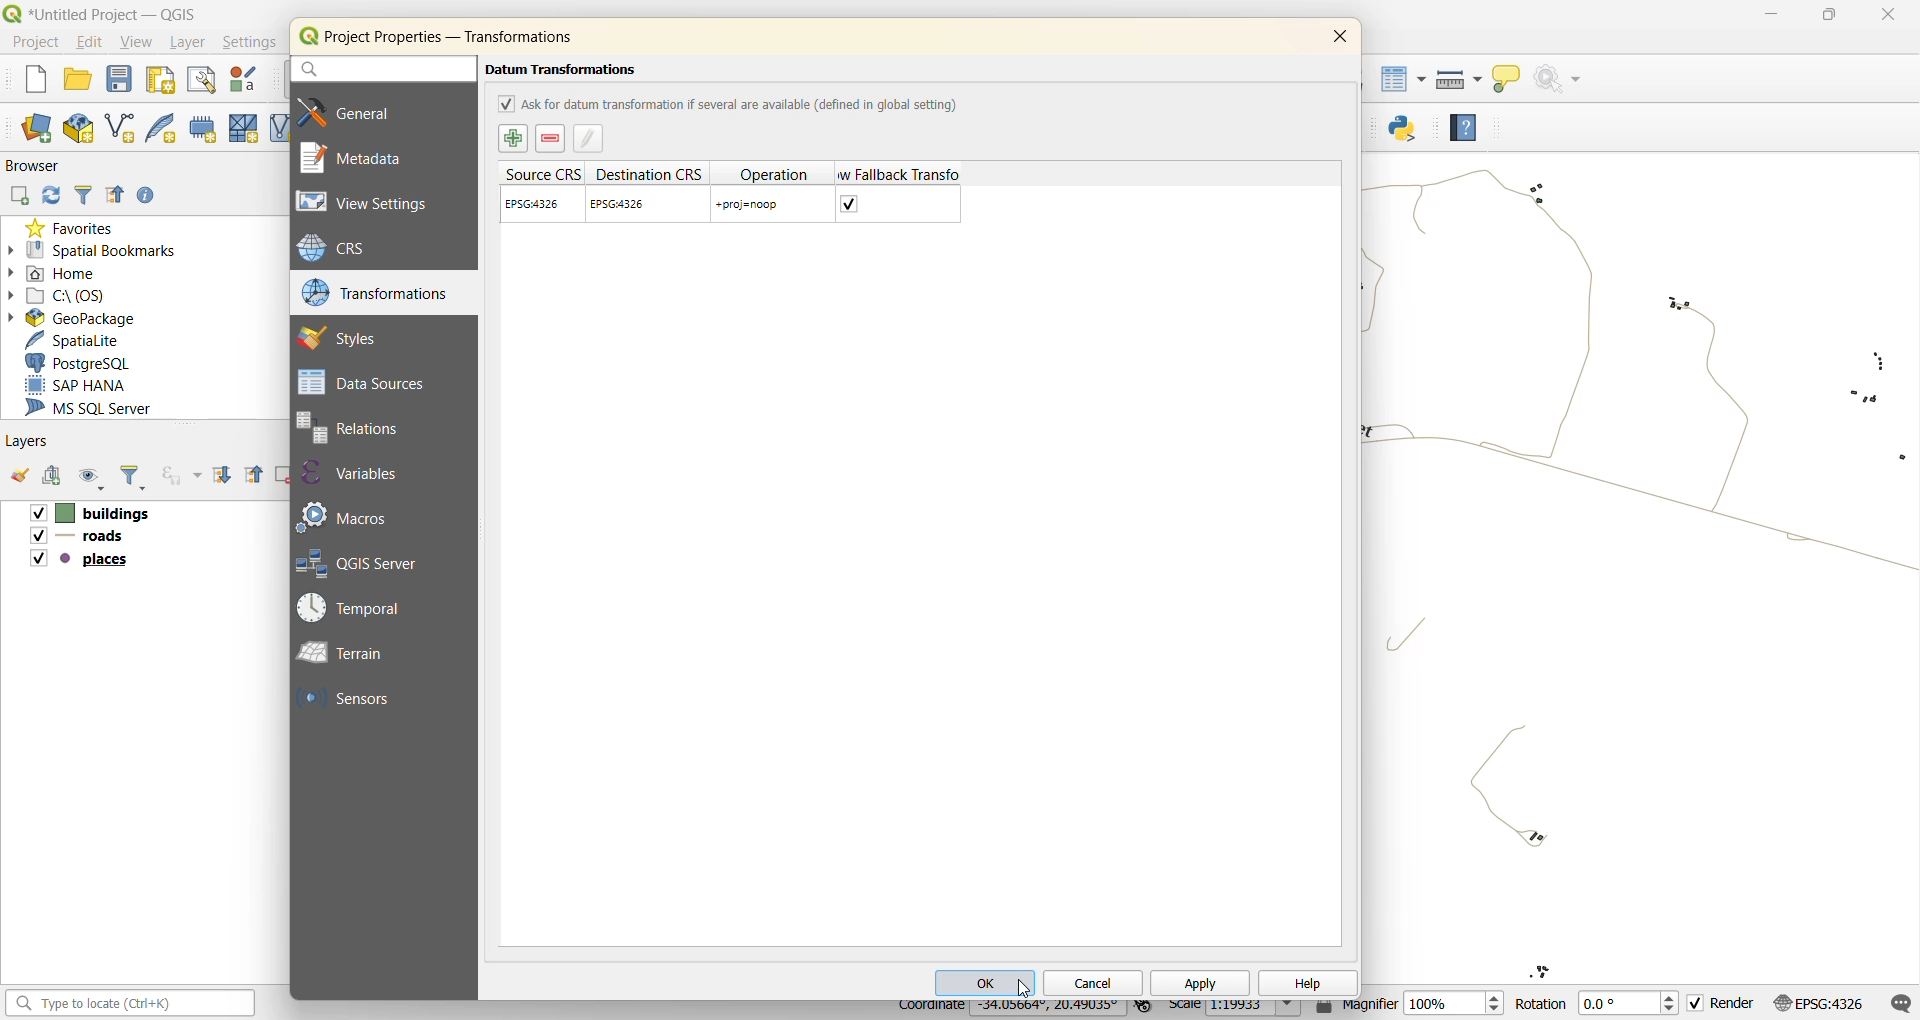  Describe the element at coordinates (358, 609) in the screenshot. I see `temporal` at that location.